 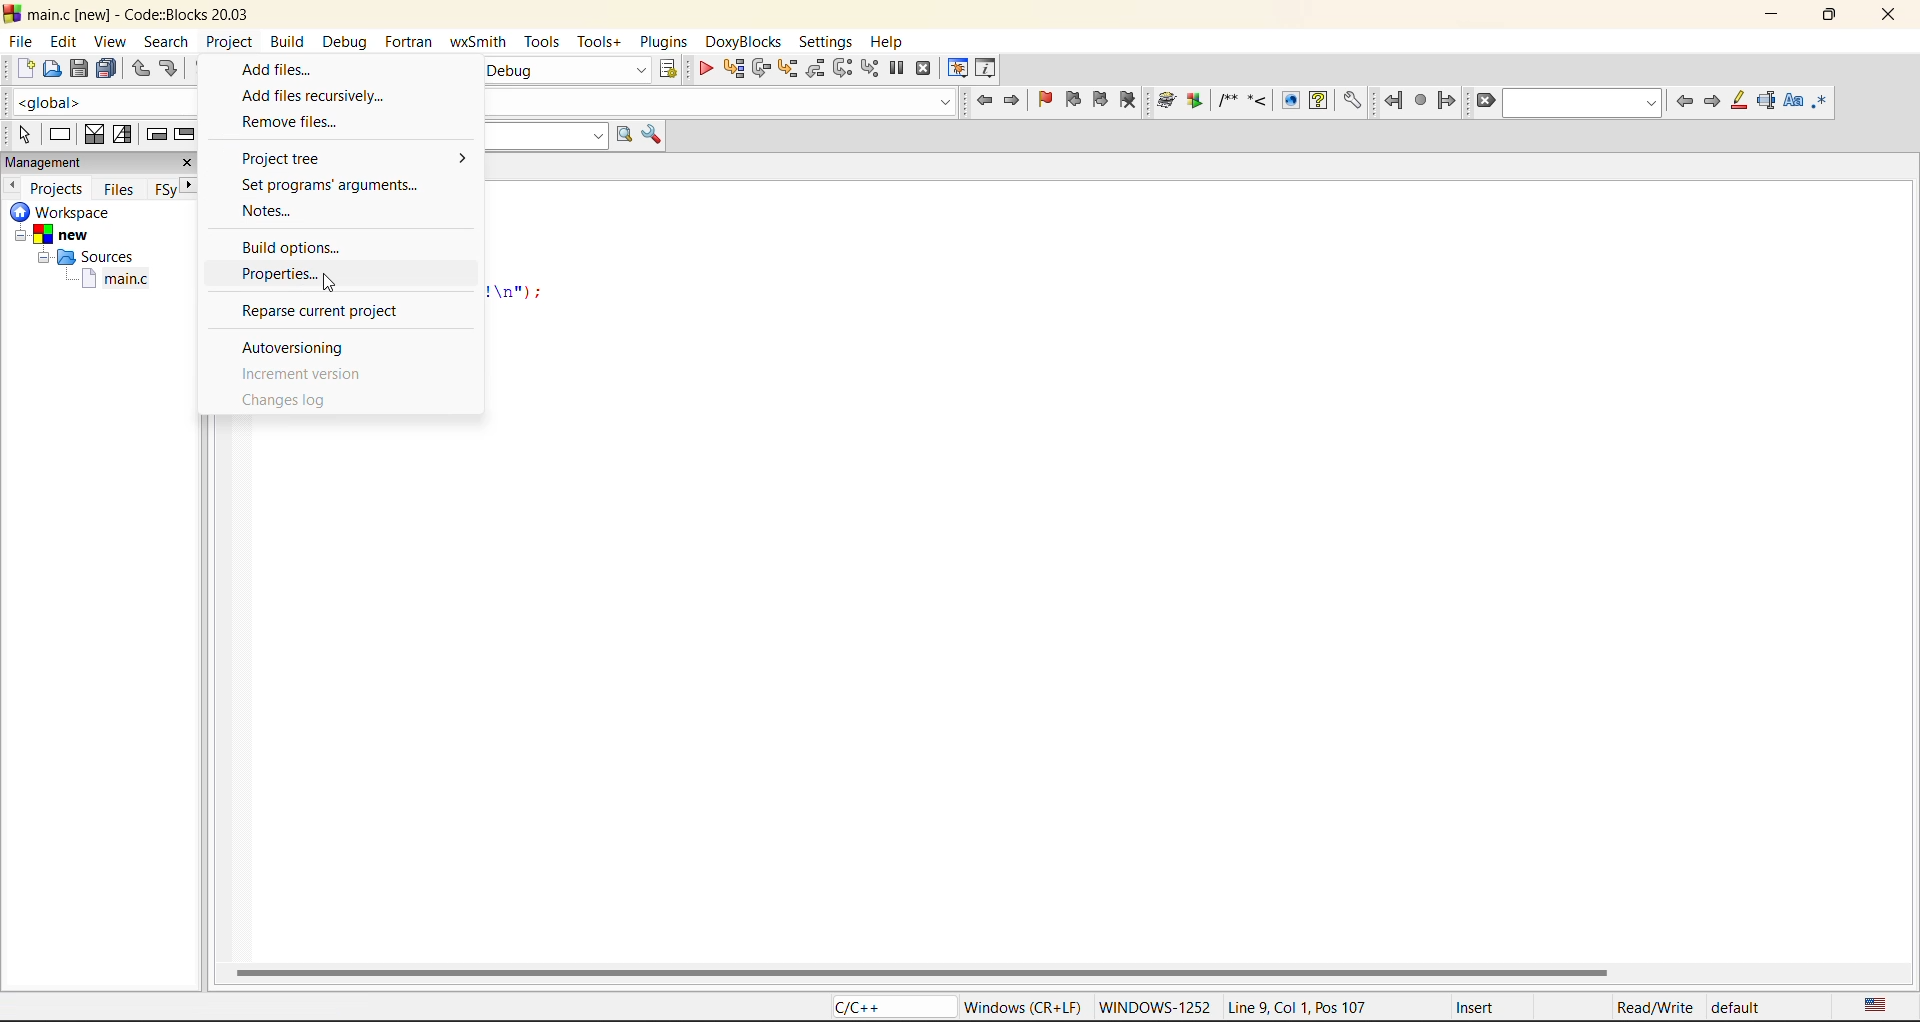 I want to click on save, so click(x=82, y=69).